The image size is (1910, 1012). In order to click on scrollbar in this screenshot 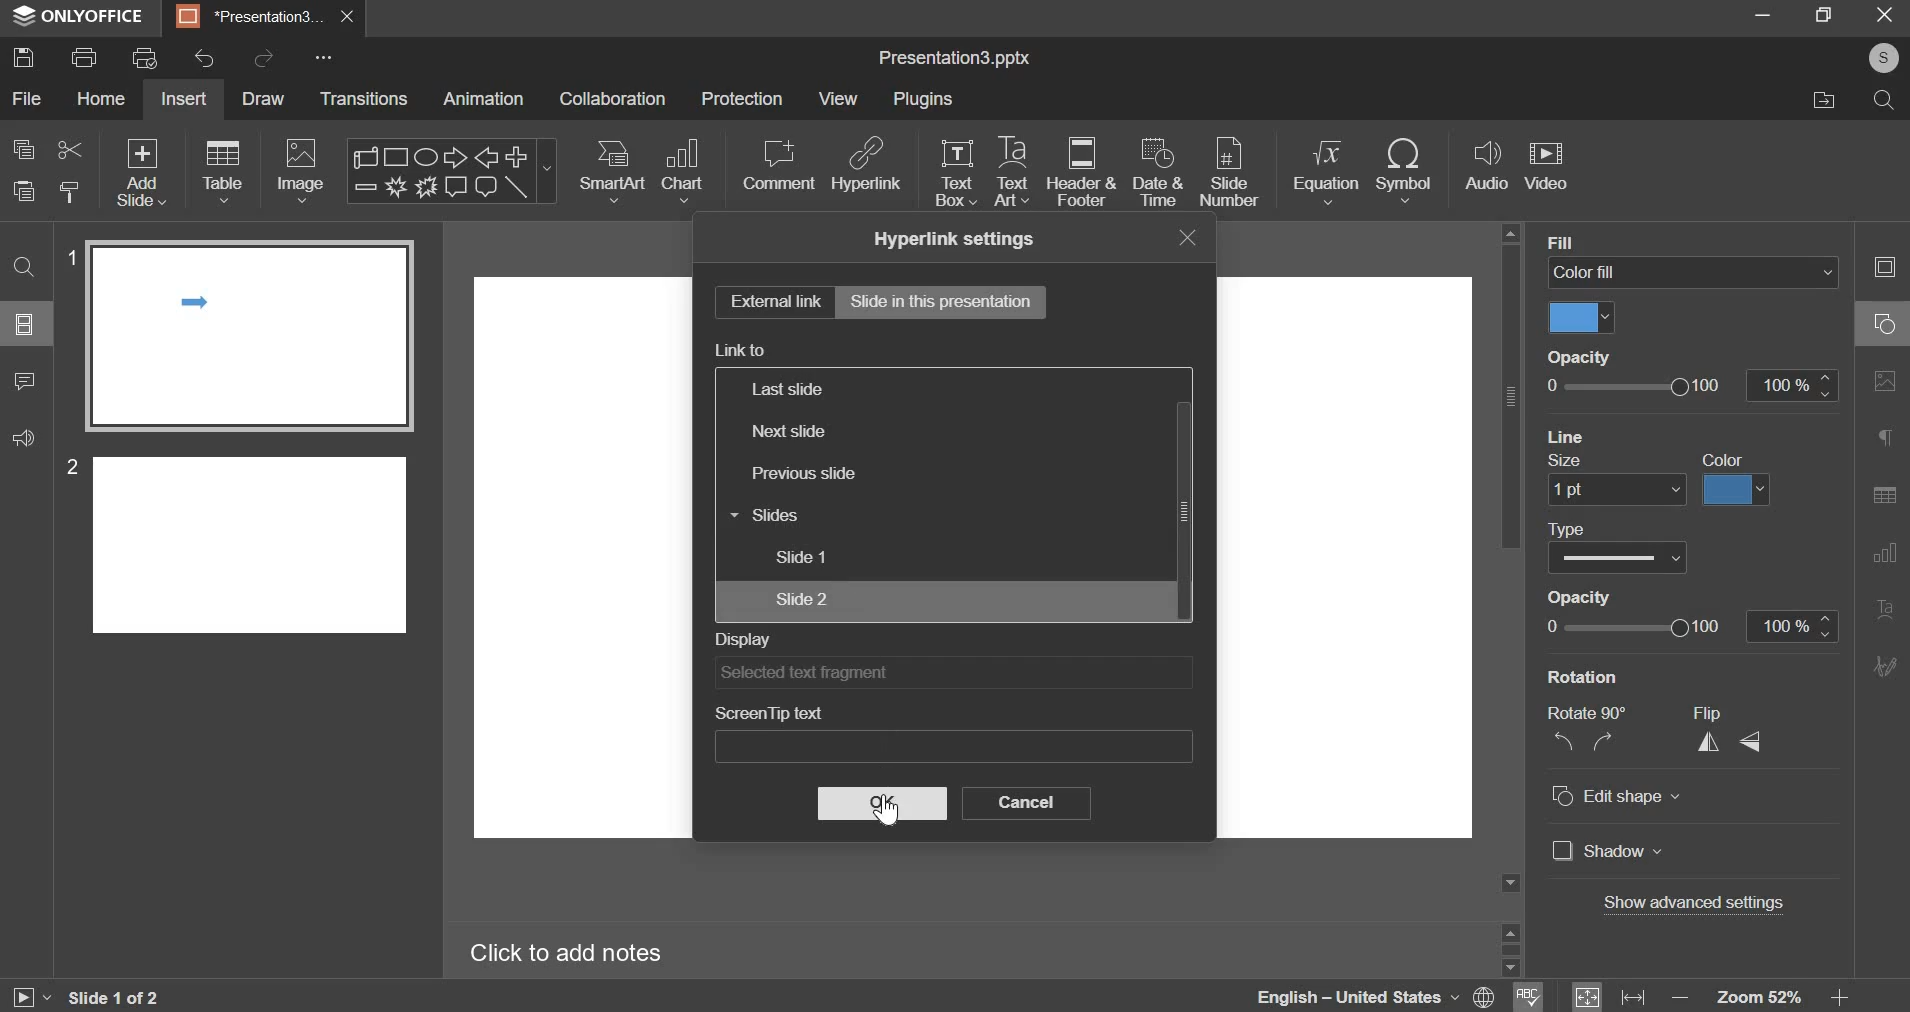, I will do `click(1510, 949)`.